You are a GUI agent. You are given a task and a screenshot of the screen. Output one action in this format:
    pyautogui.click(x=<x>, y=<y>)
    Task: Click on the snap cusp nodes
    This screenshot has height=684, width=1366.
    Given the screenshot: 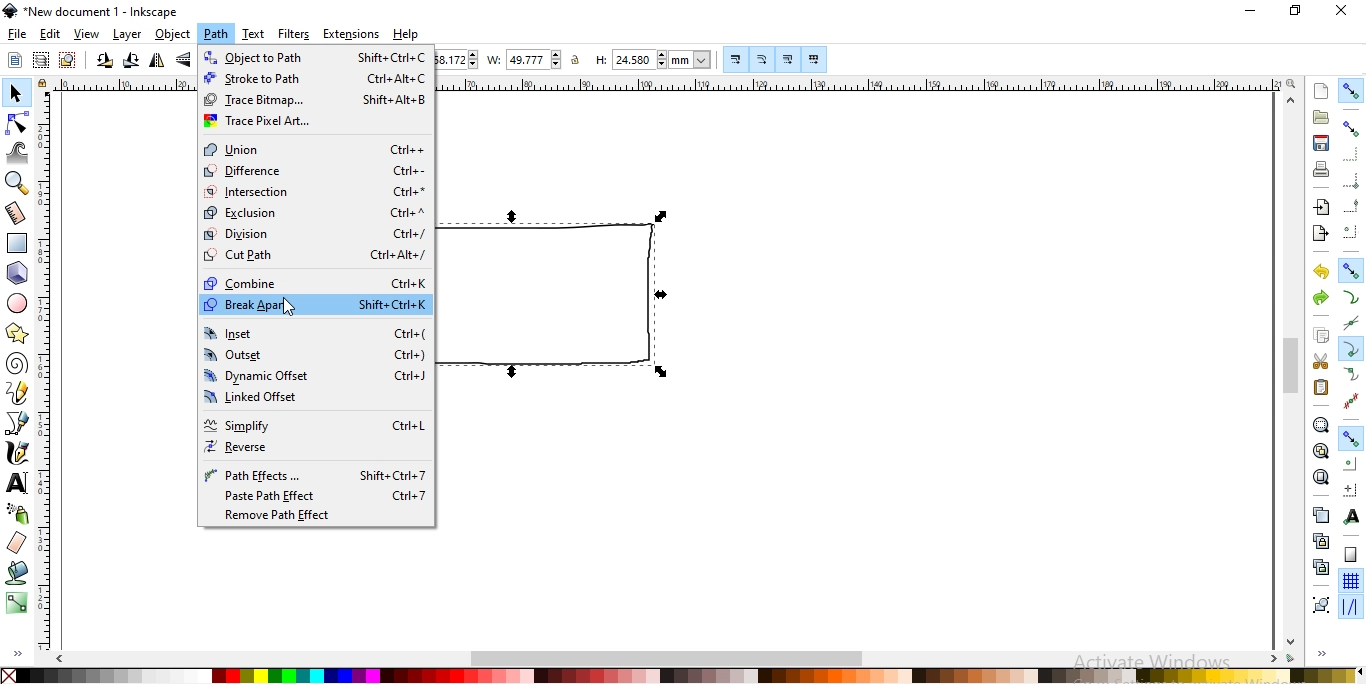 What is the action you would take?
    pyautogui.click(x=1350, y=348)
    